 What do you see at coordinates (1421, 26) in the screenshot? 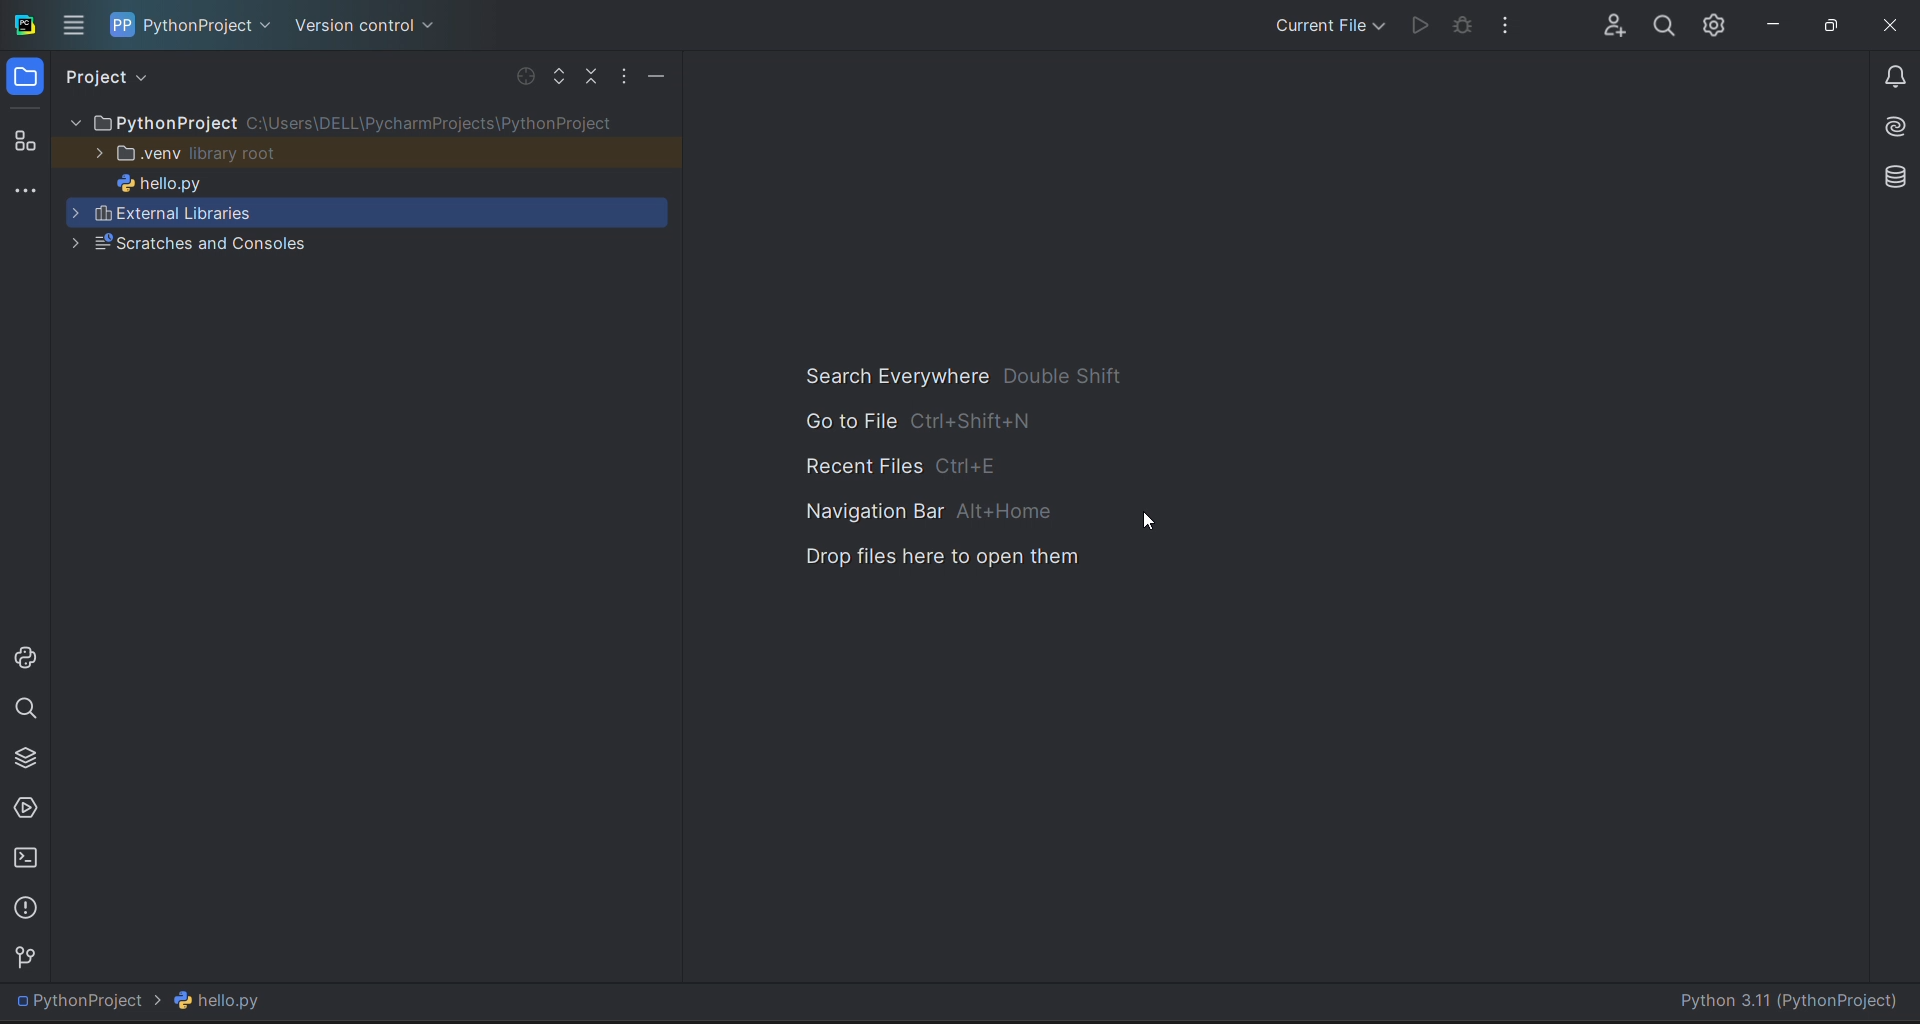
I see `run` at bounding box center [1421, 26].